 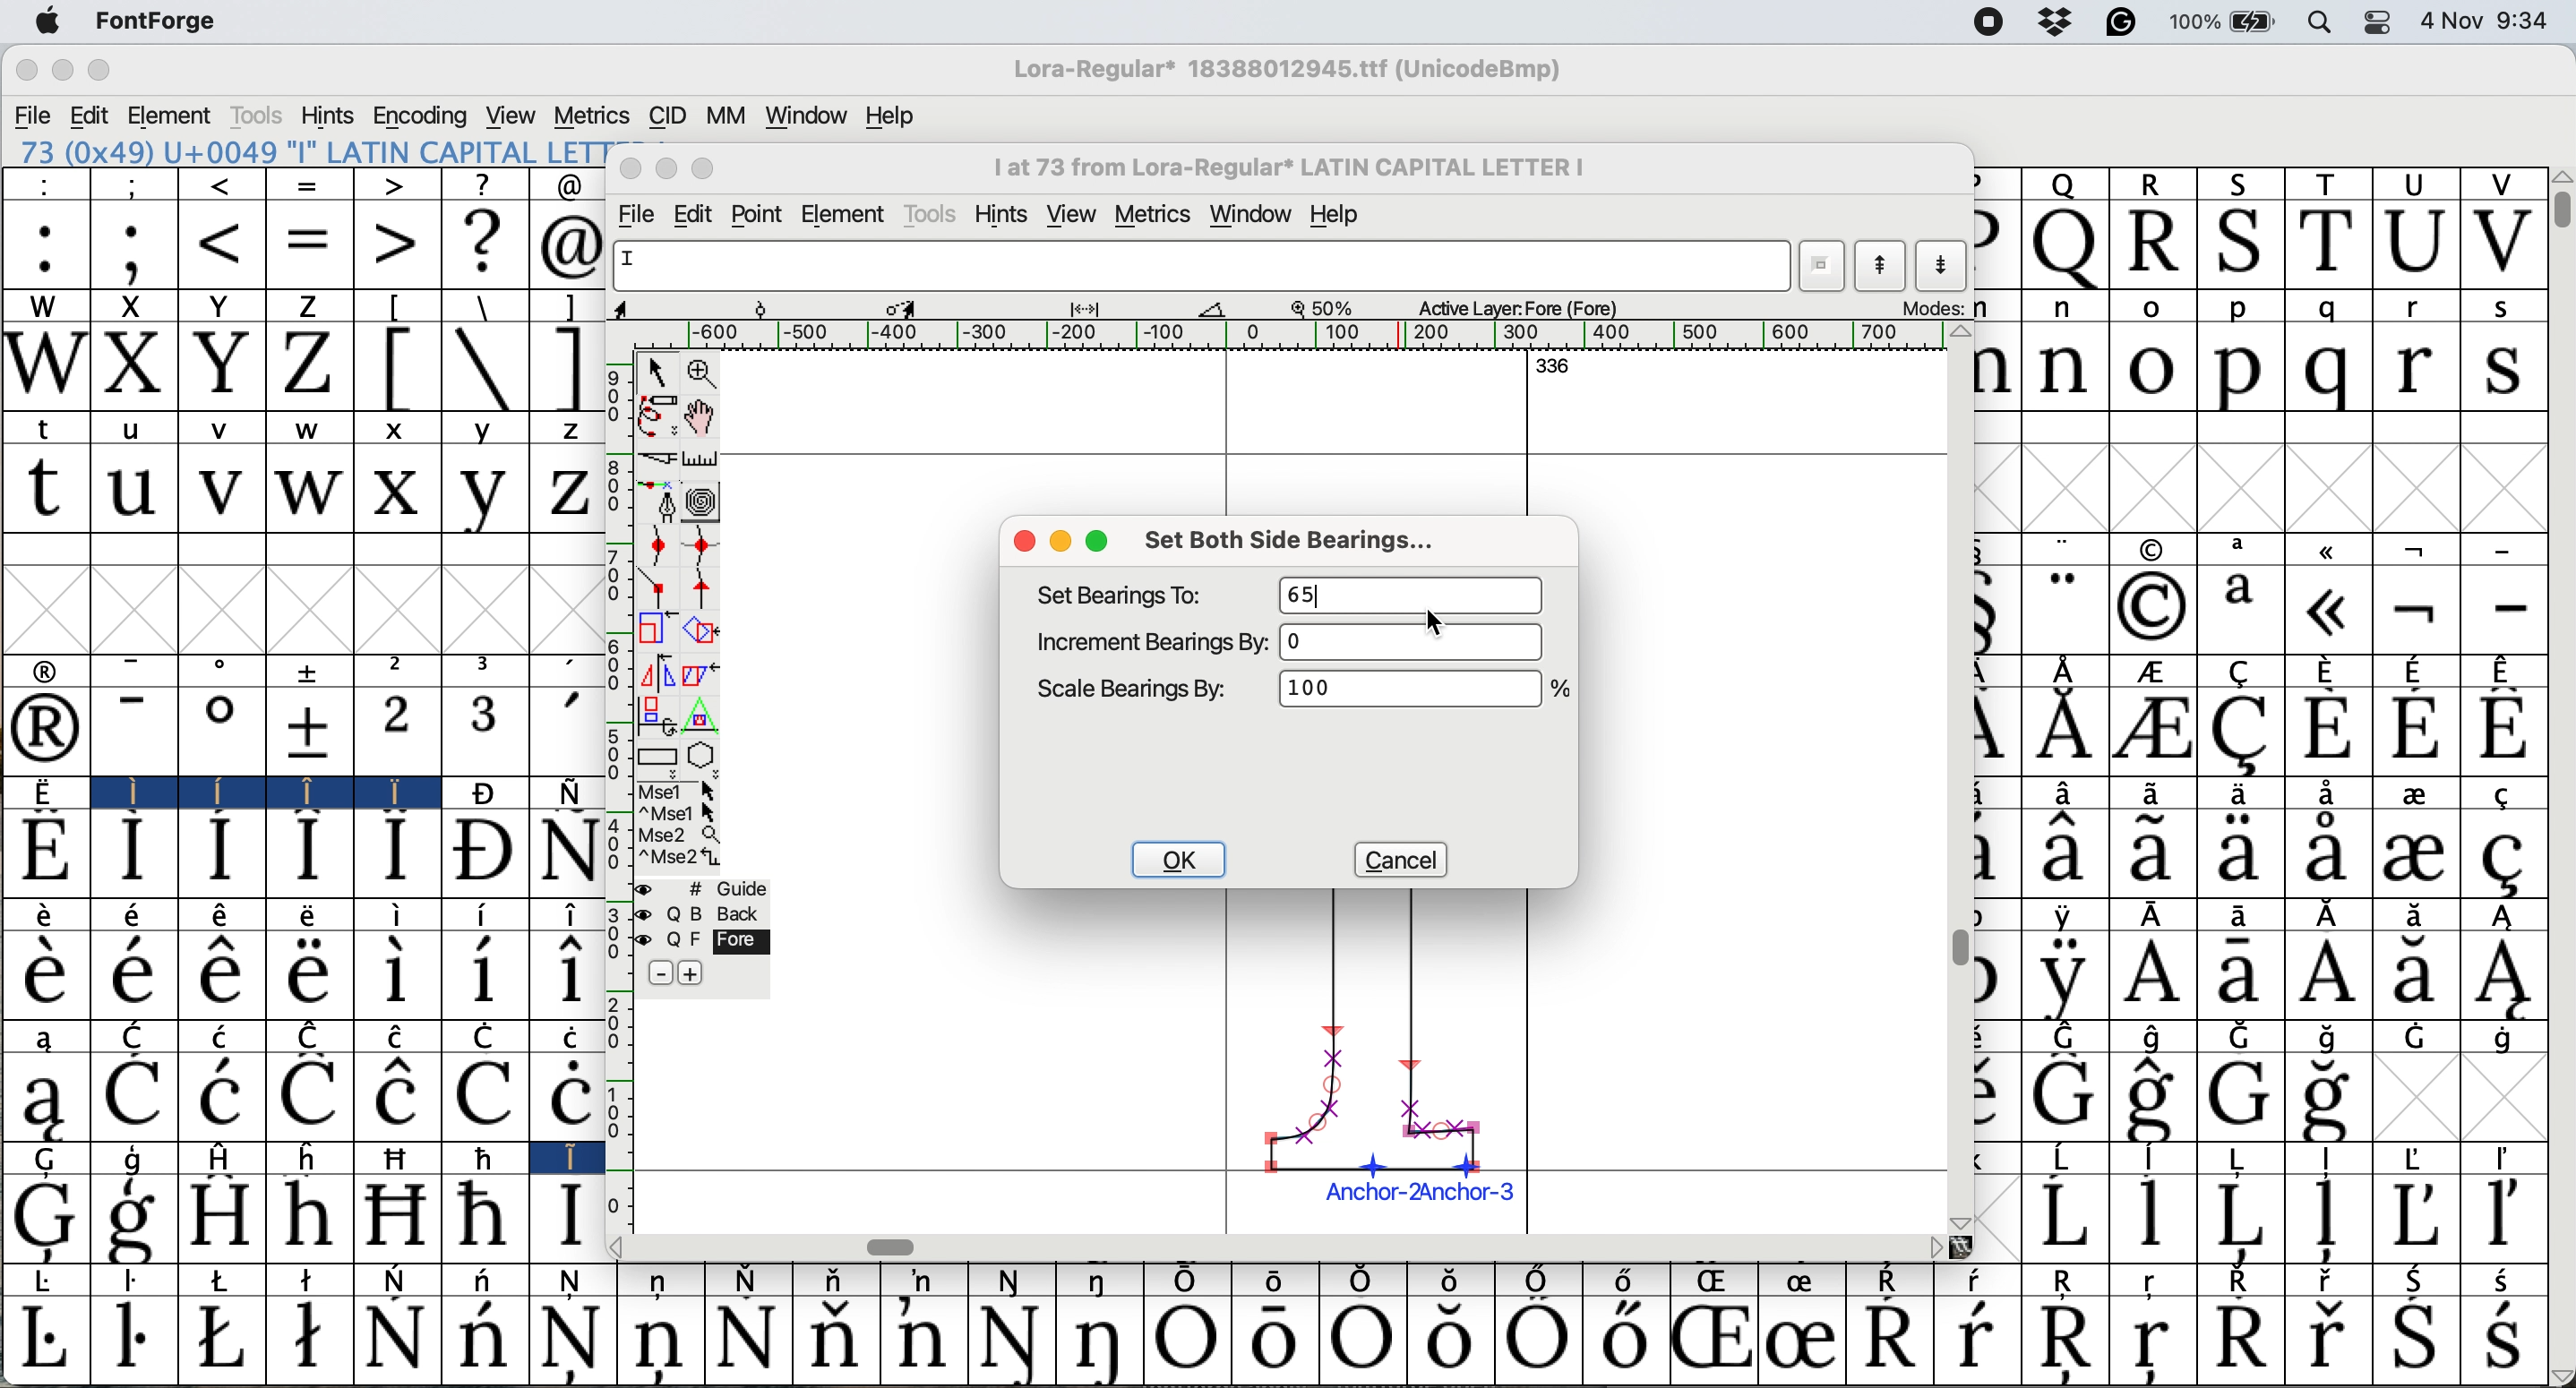 I want to click on ', so click(x=567, y=734).